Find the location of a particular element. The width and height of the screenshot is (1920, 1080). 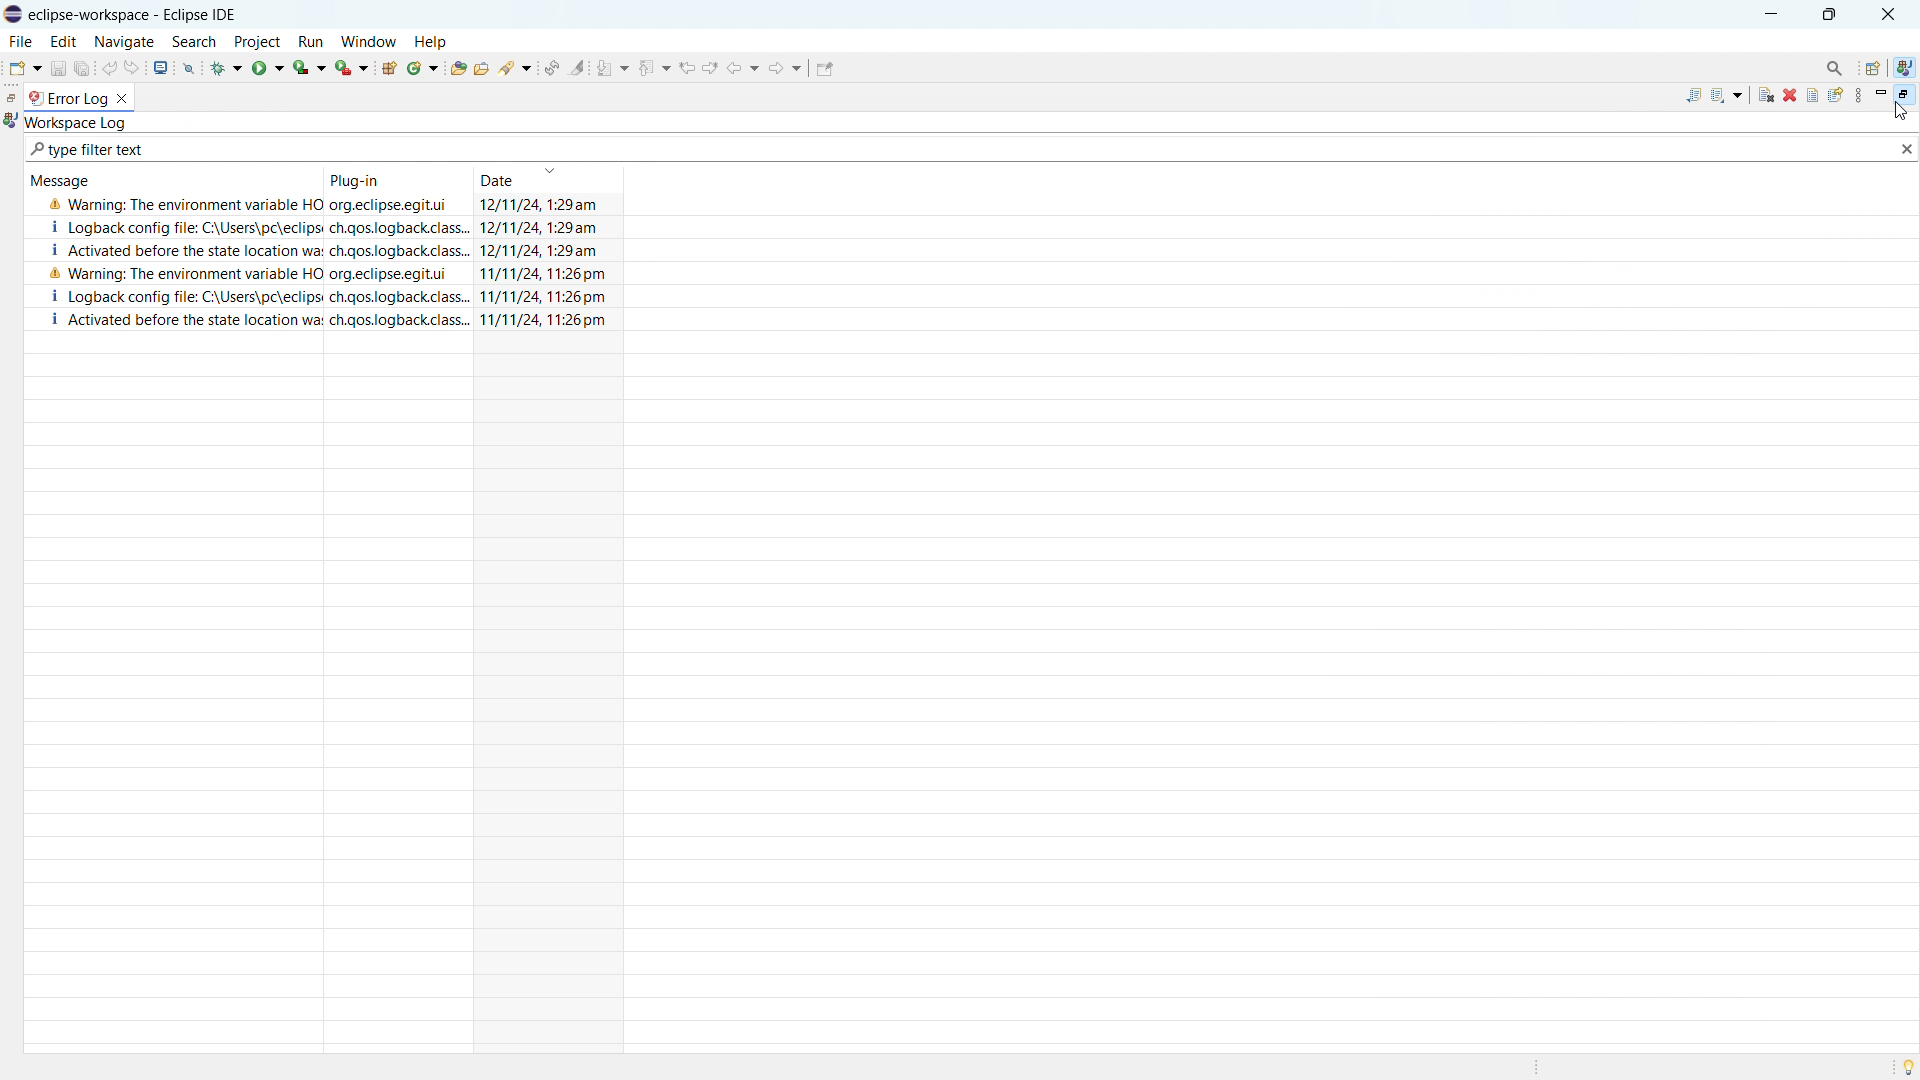

view menu is located at coordinates (1855, 96).